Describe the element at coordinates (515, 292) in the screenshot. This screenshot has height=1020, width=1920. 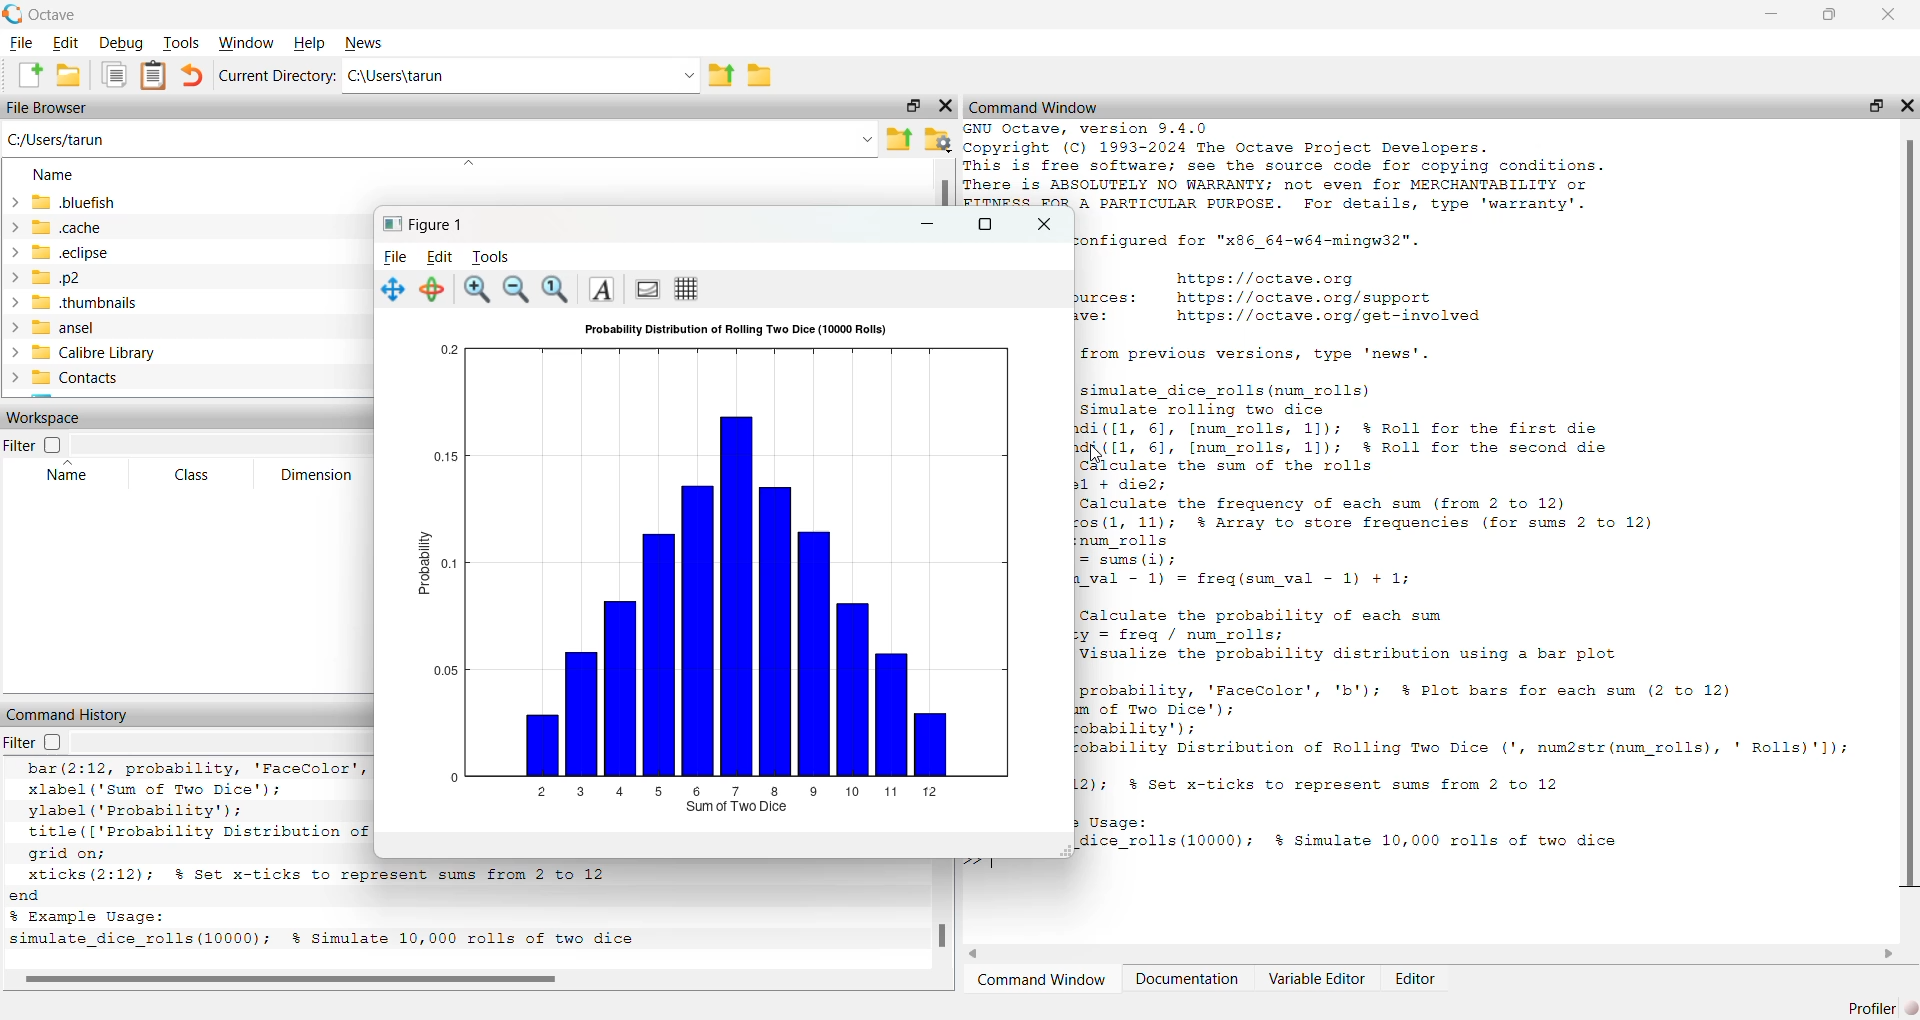
I see `zoom out` at that location.